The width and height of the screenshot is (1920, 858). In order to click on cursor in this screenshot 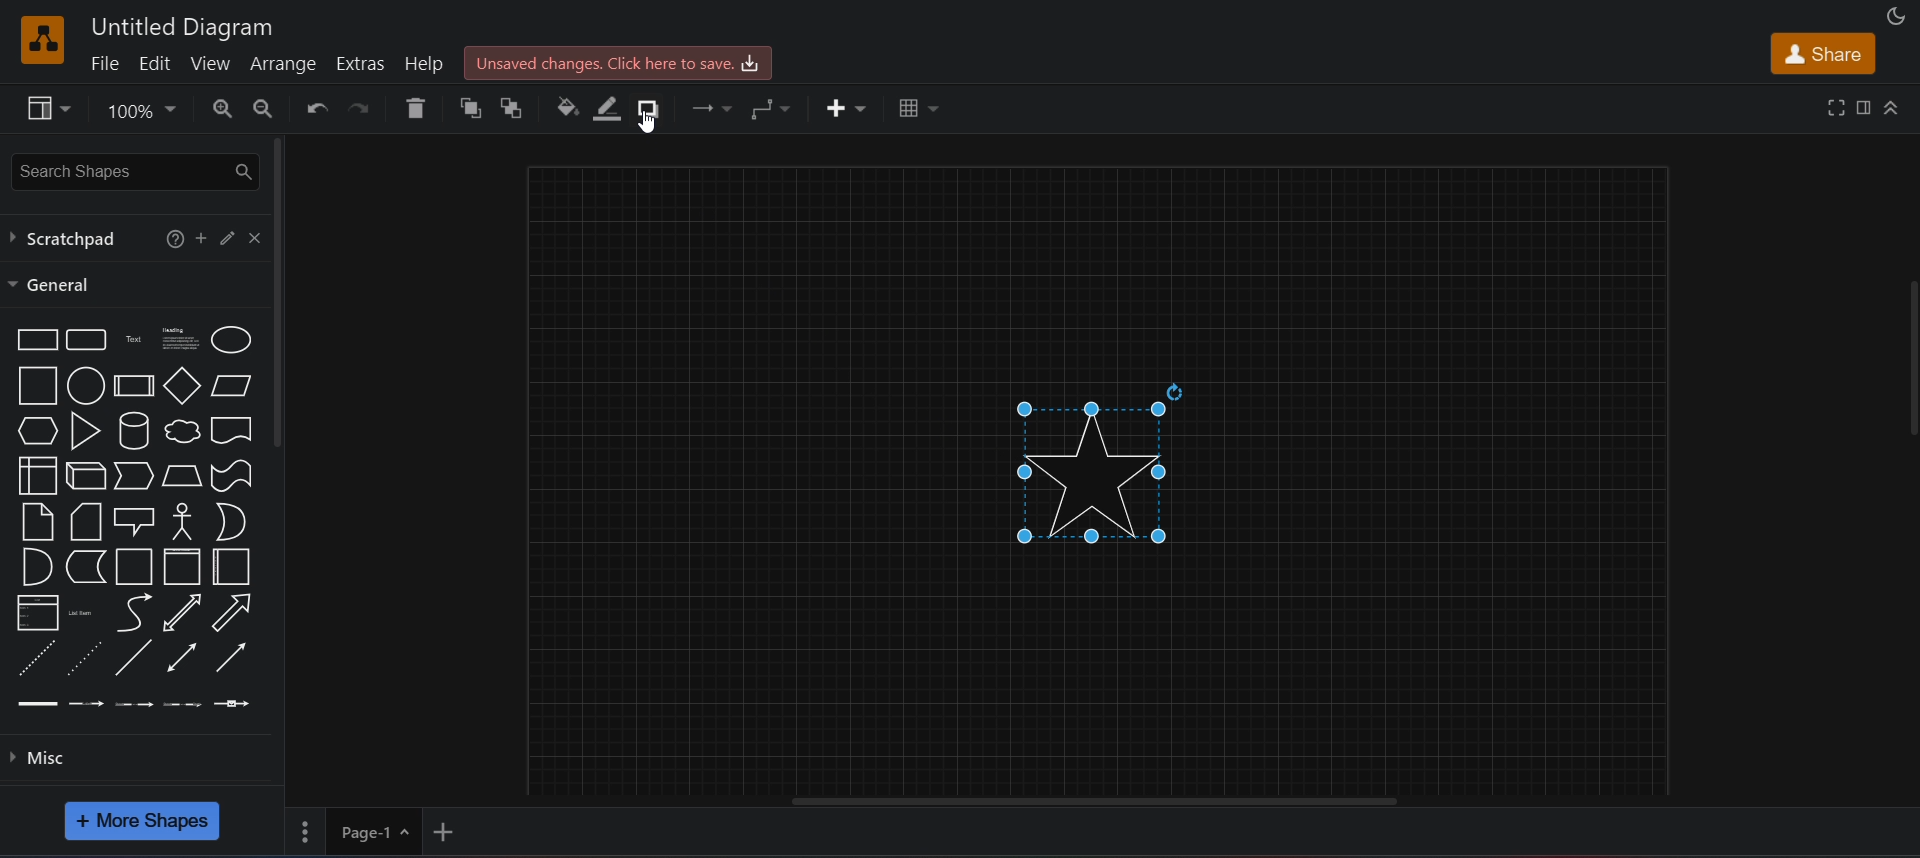, I will do `click(646, 126)`.